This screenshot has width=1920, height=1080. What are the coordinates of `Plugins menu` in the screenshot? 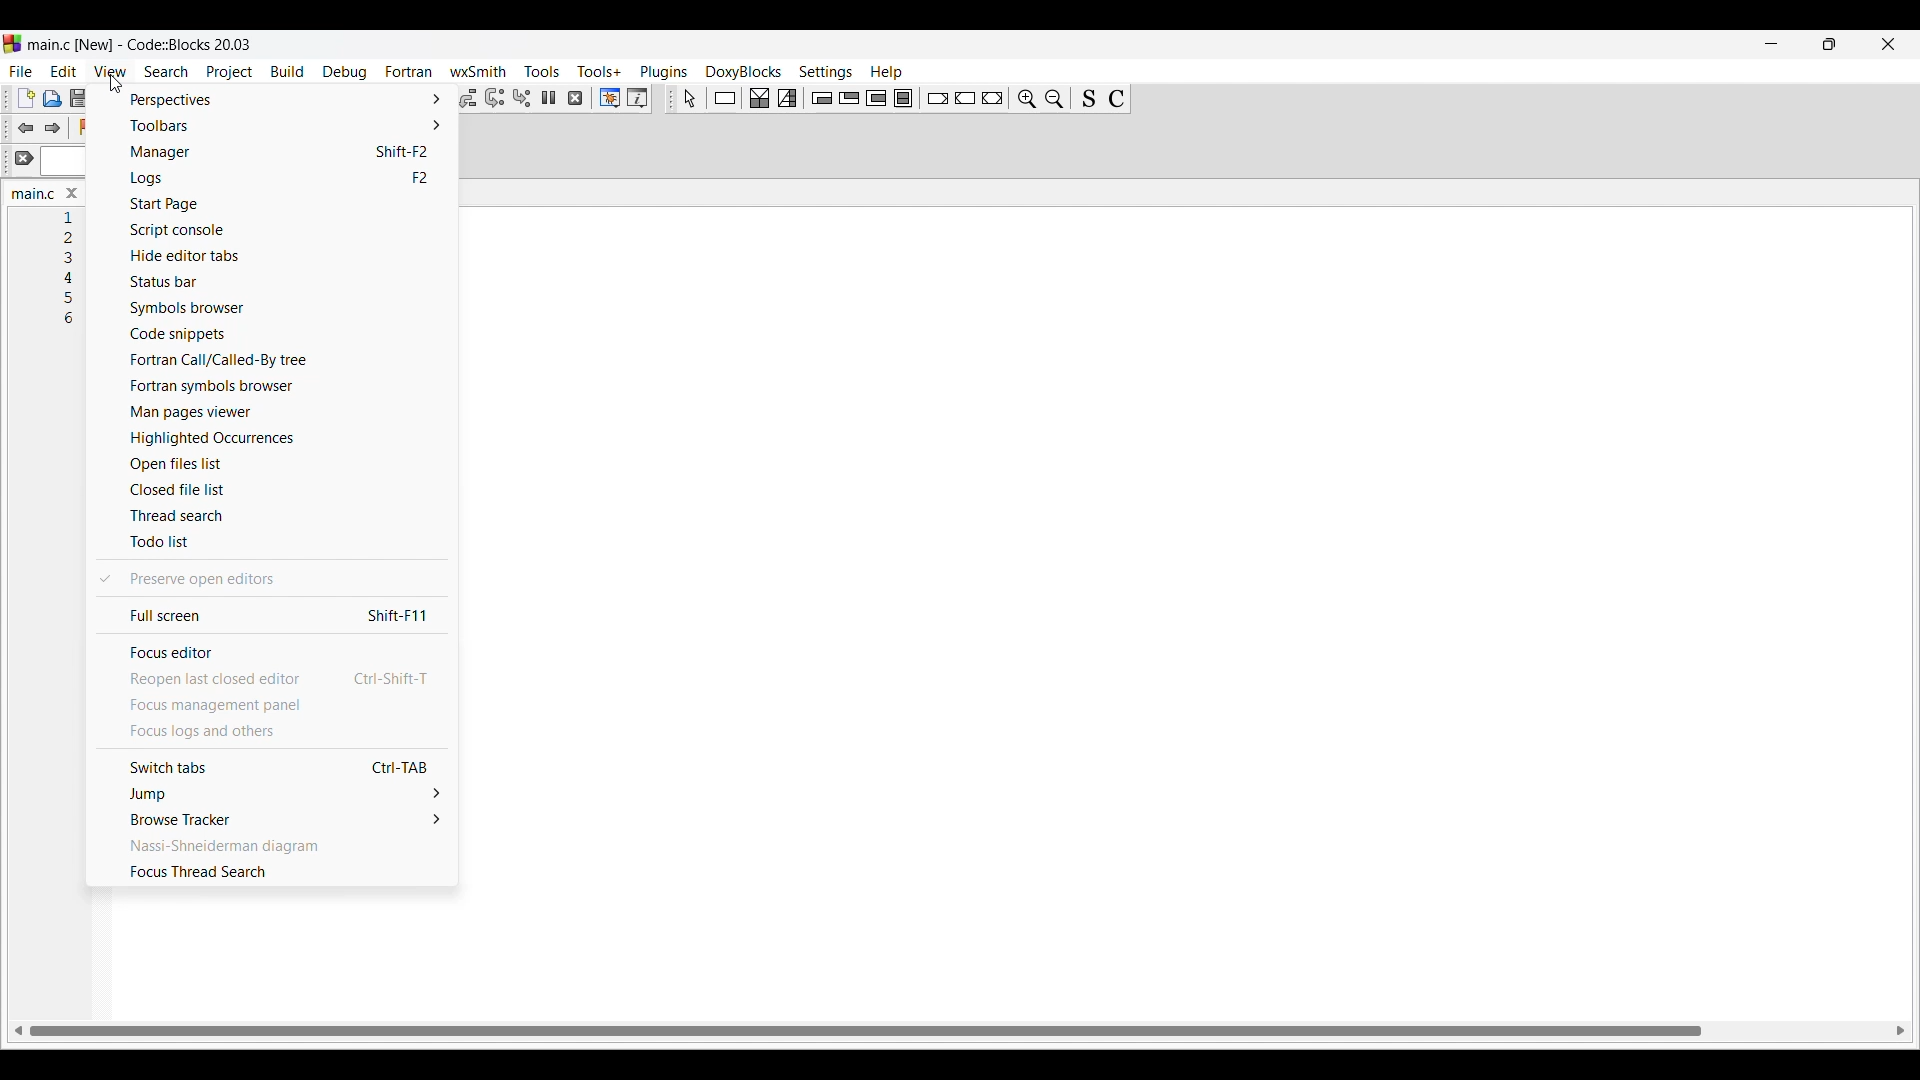 It's located at (664, 72).